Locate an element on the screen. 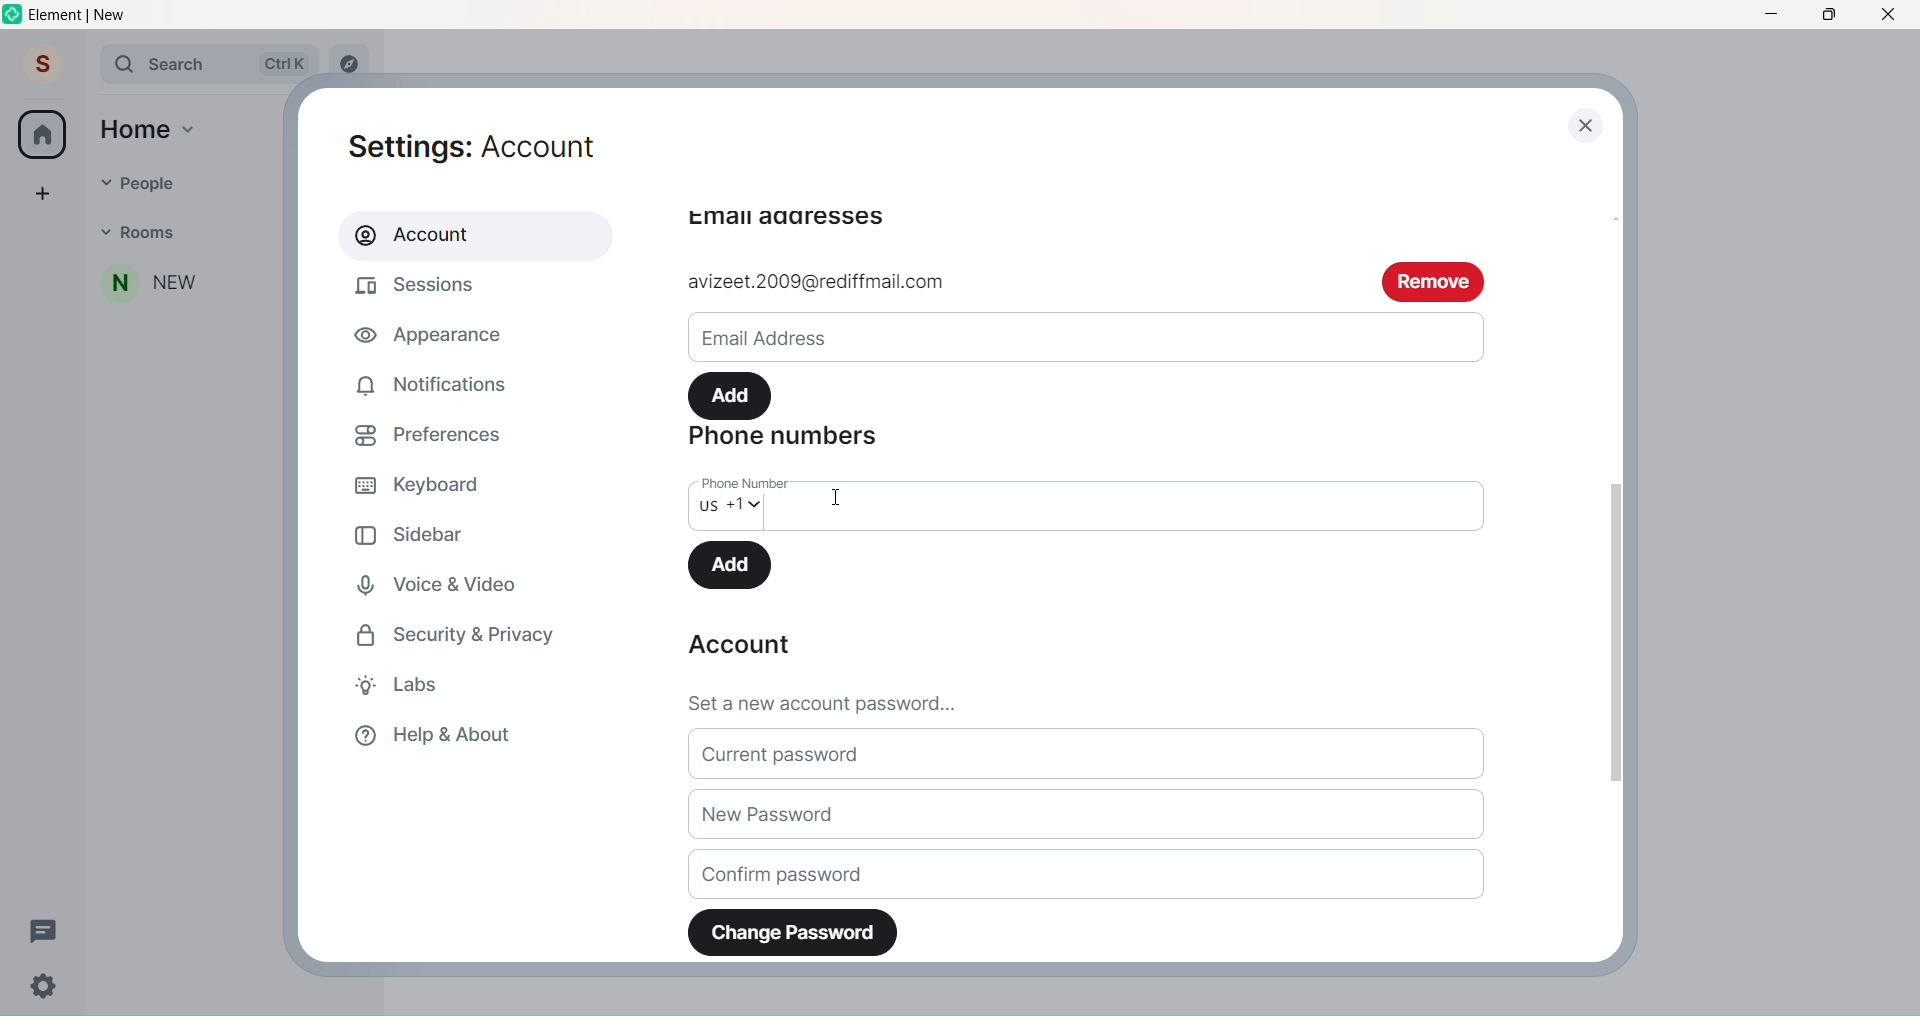  Close is located at coordinates (1890, 15).